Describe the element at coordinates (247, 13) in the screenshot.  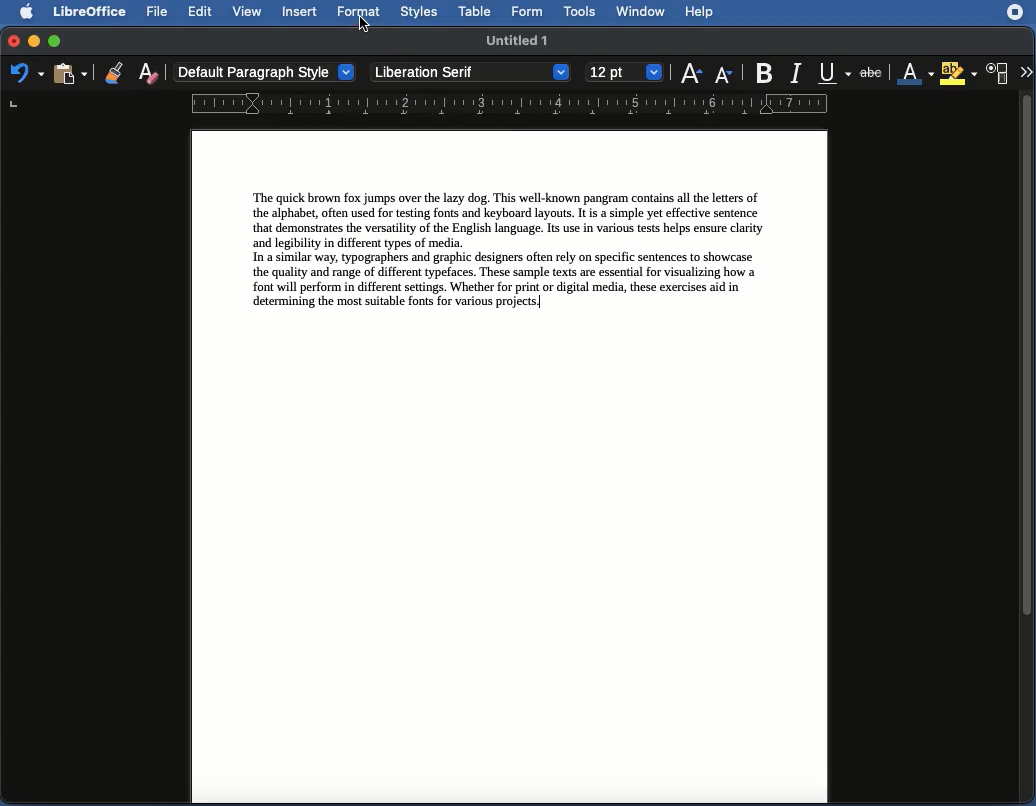
I see `View` at that location.